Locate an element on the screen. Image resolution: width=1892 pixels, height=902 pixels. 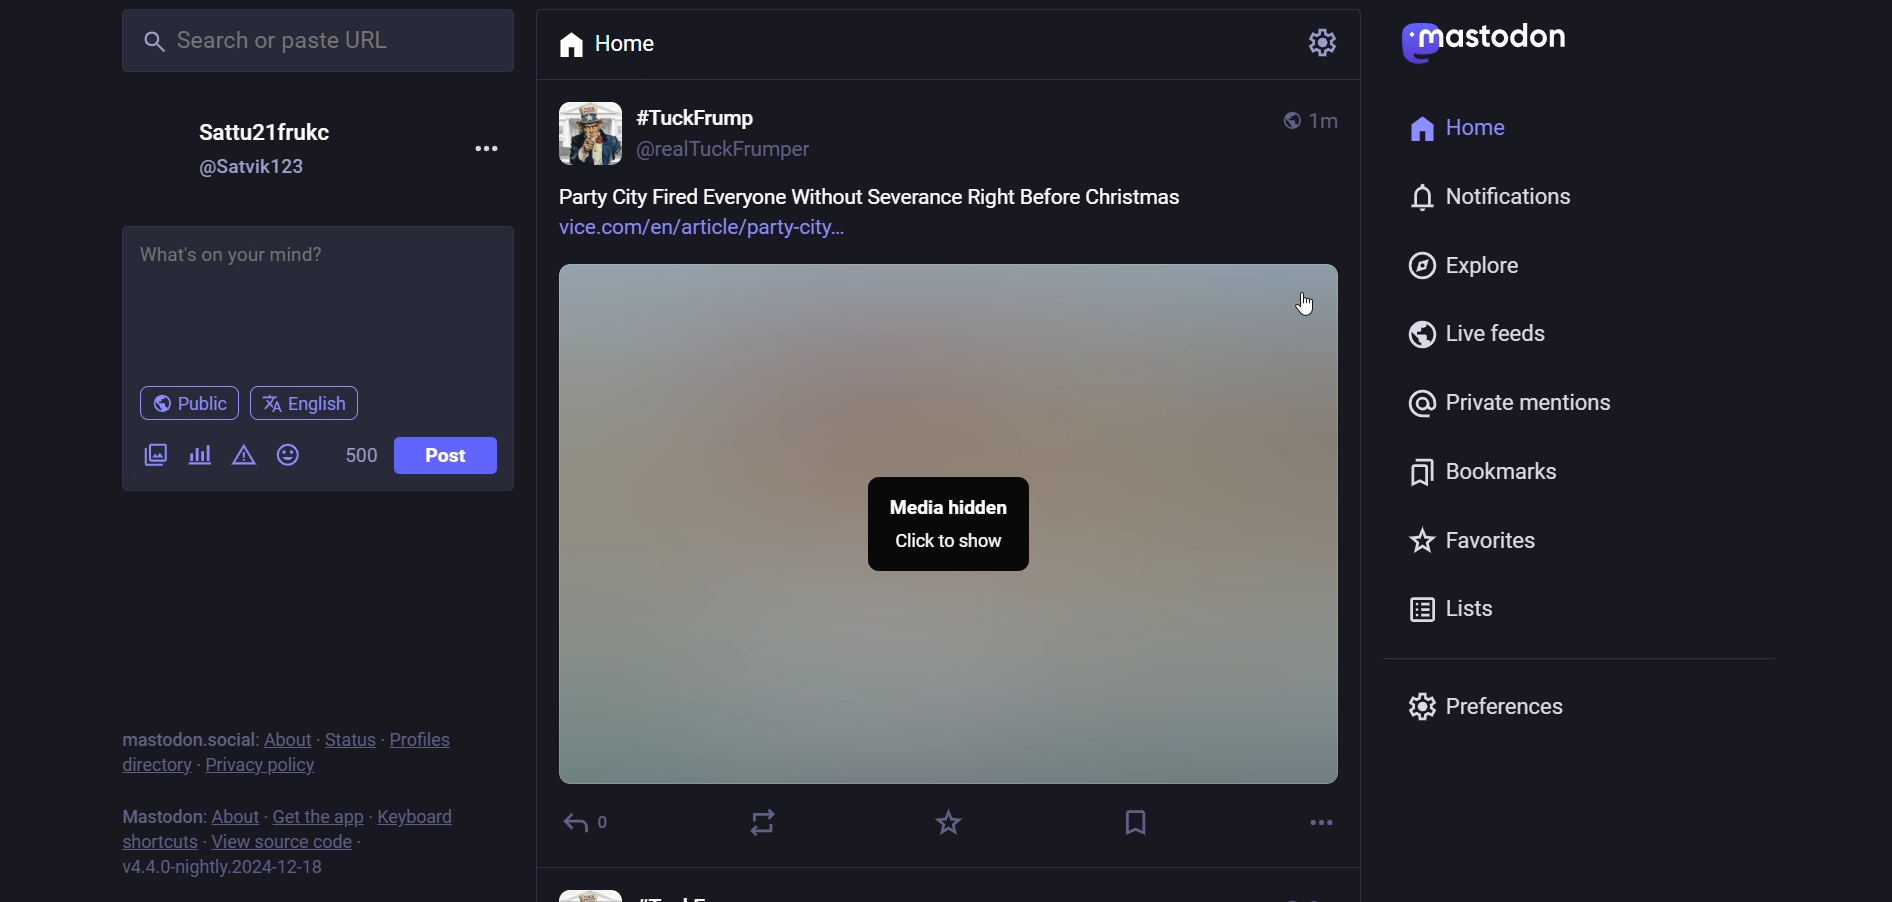
Public is located at coordinates (191, 403).